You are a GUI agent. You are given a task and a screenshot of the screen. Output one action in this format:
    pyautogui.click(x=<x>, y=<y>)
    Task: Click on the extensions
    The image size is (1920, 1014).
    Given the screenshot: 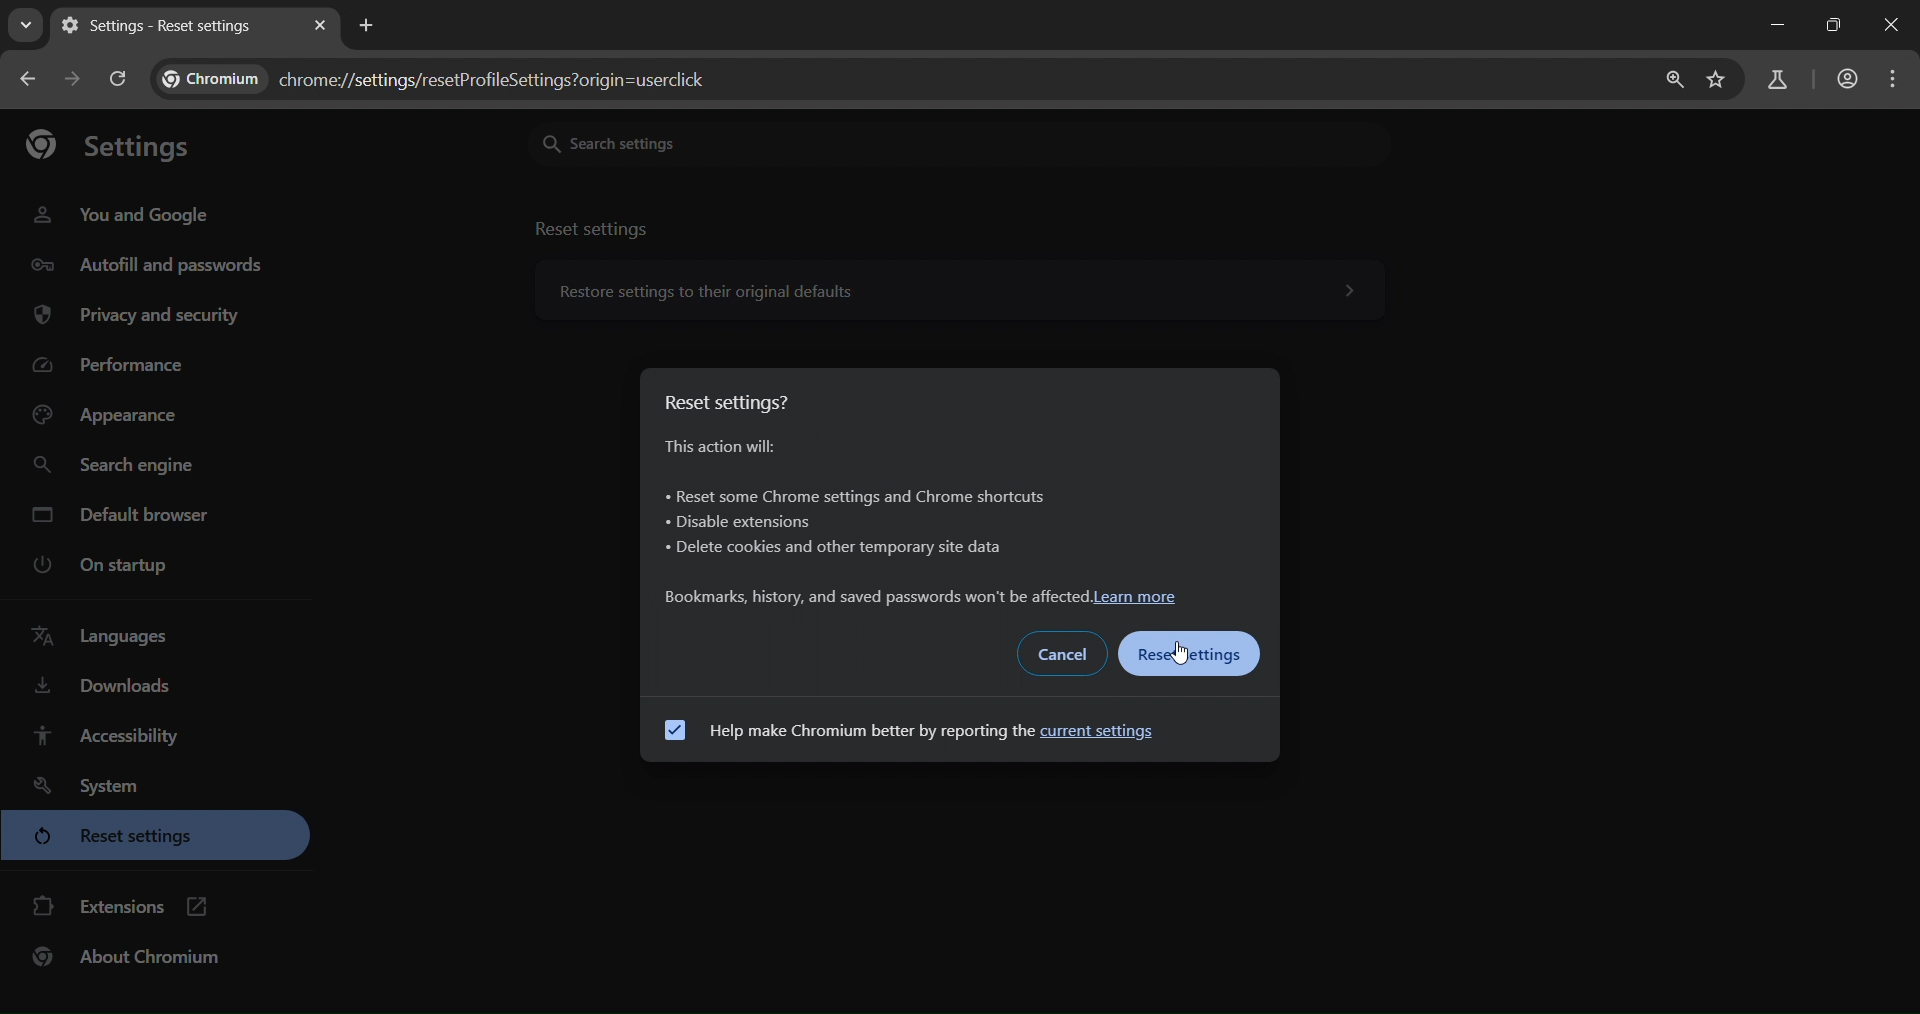 What is the action you would take?
    pyautogui.click(x=121, y=905)
    